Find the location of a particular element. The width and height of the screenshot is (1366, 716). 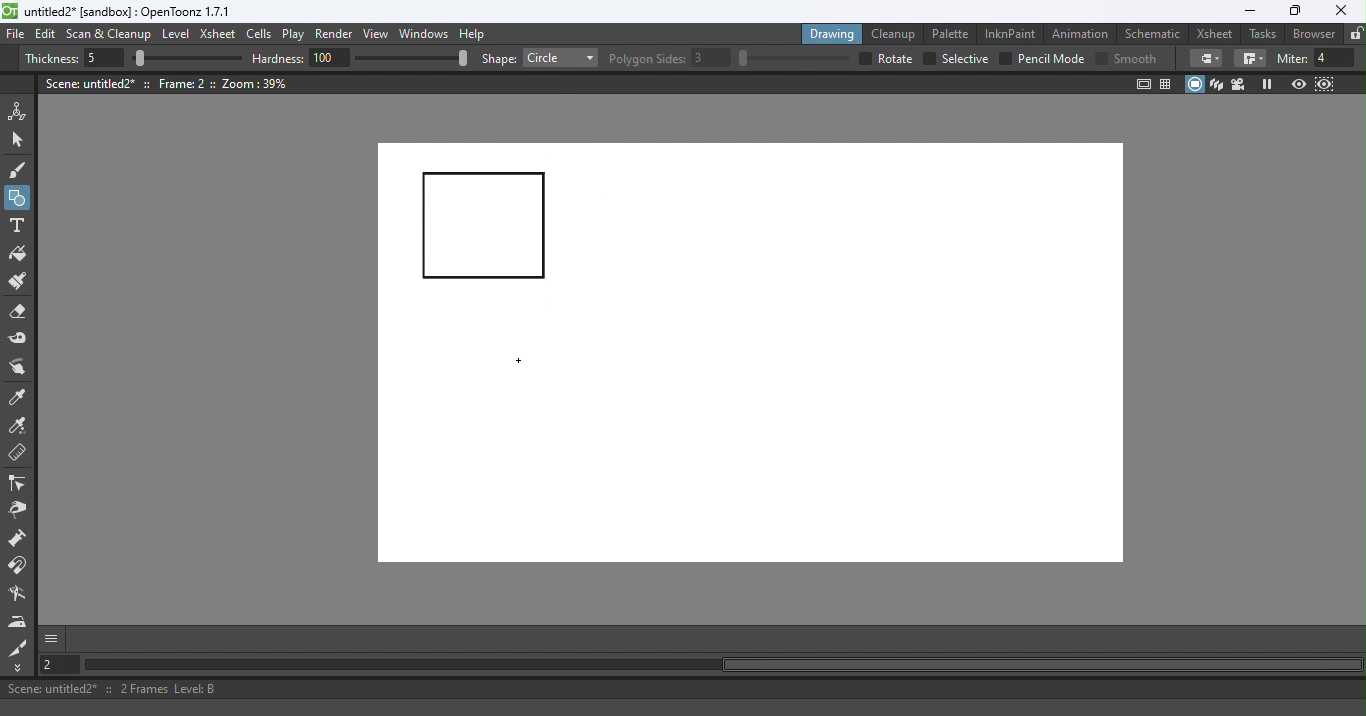

Lock rooms tab is located at coordinates (1356, 35).